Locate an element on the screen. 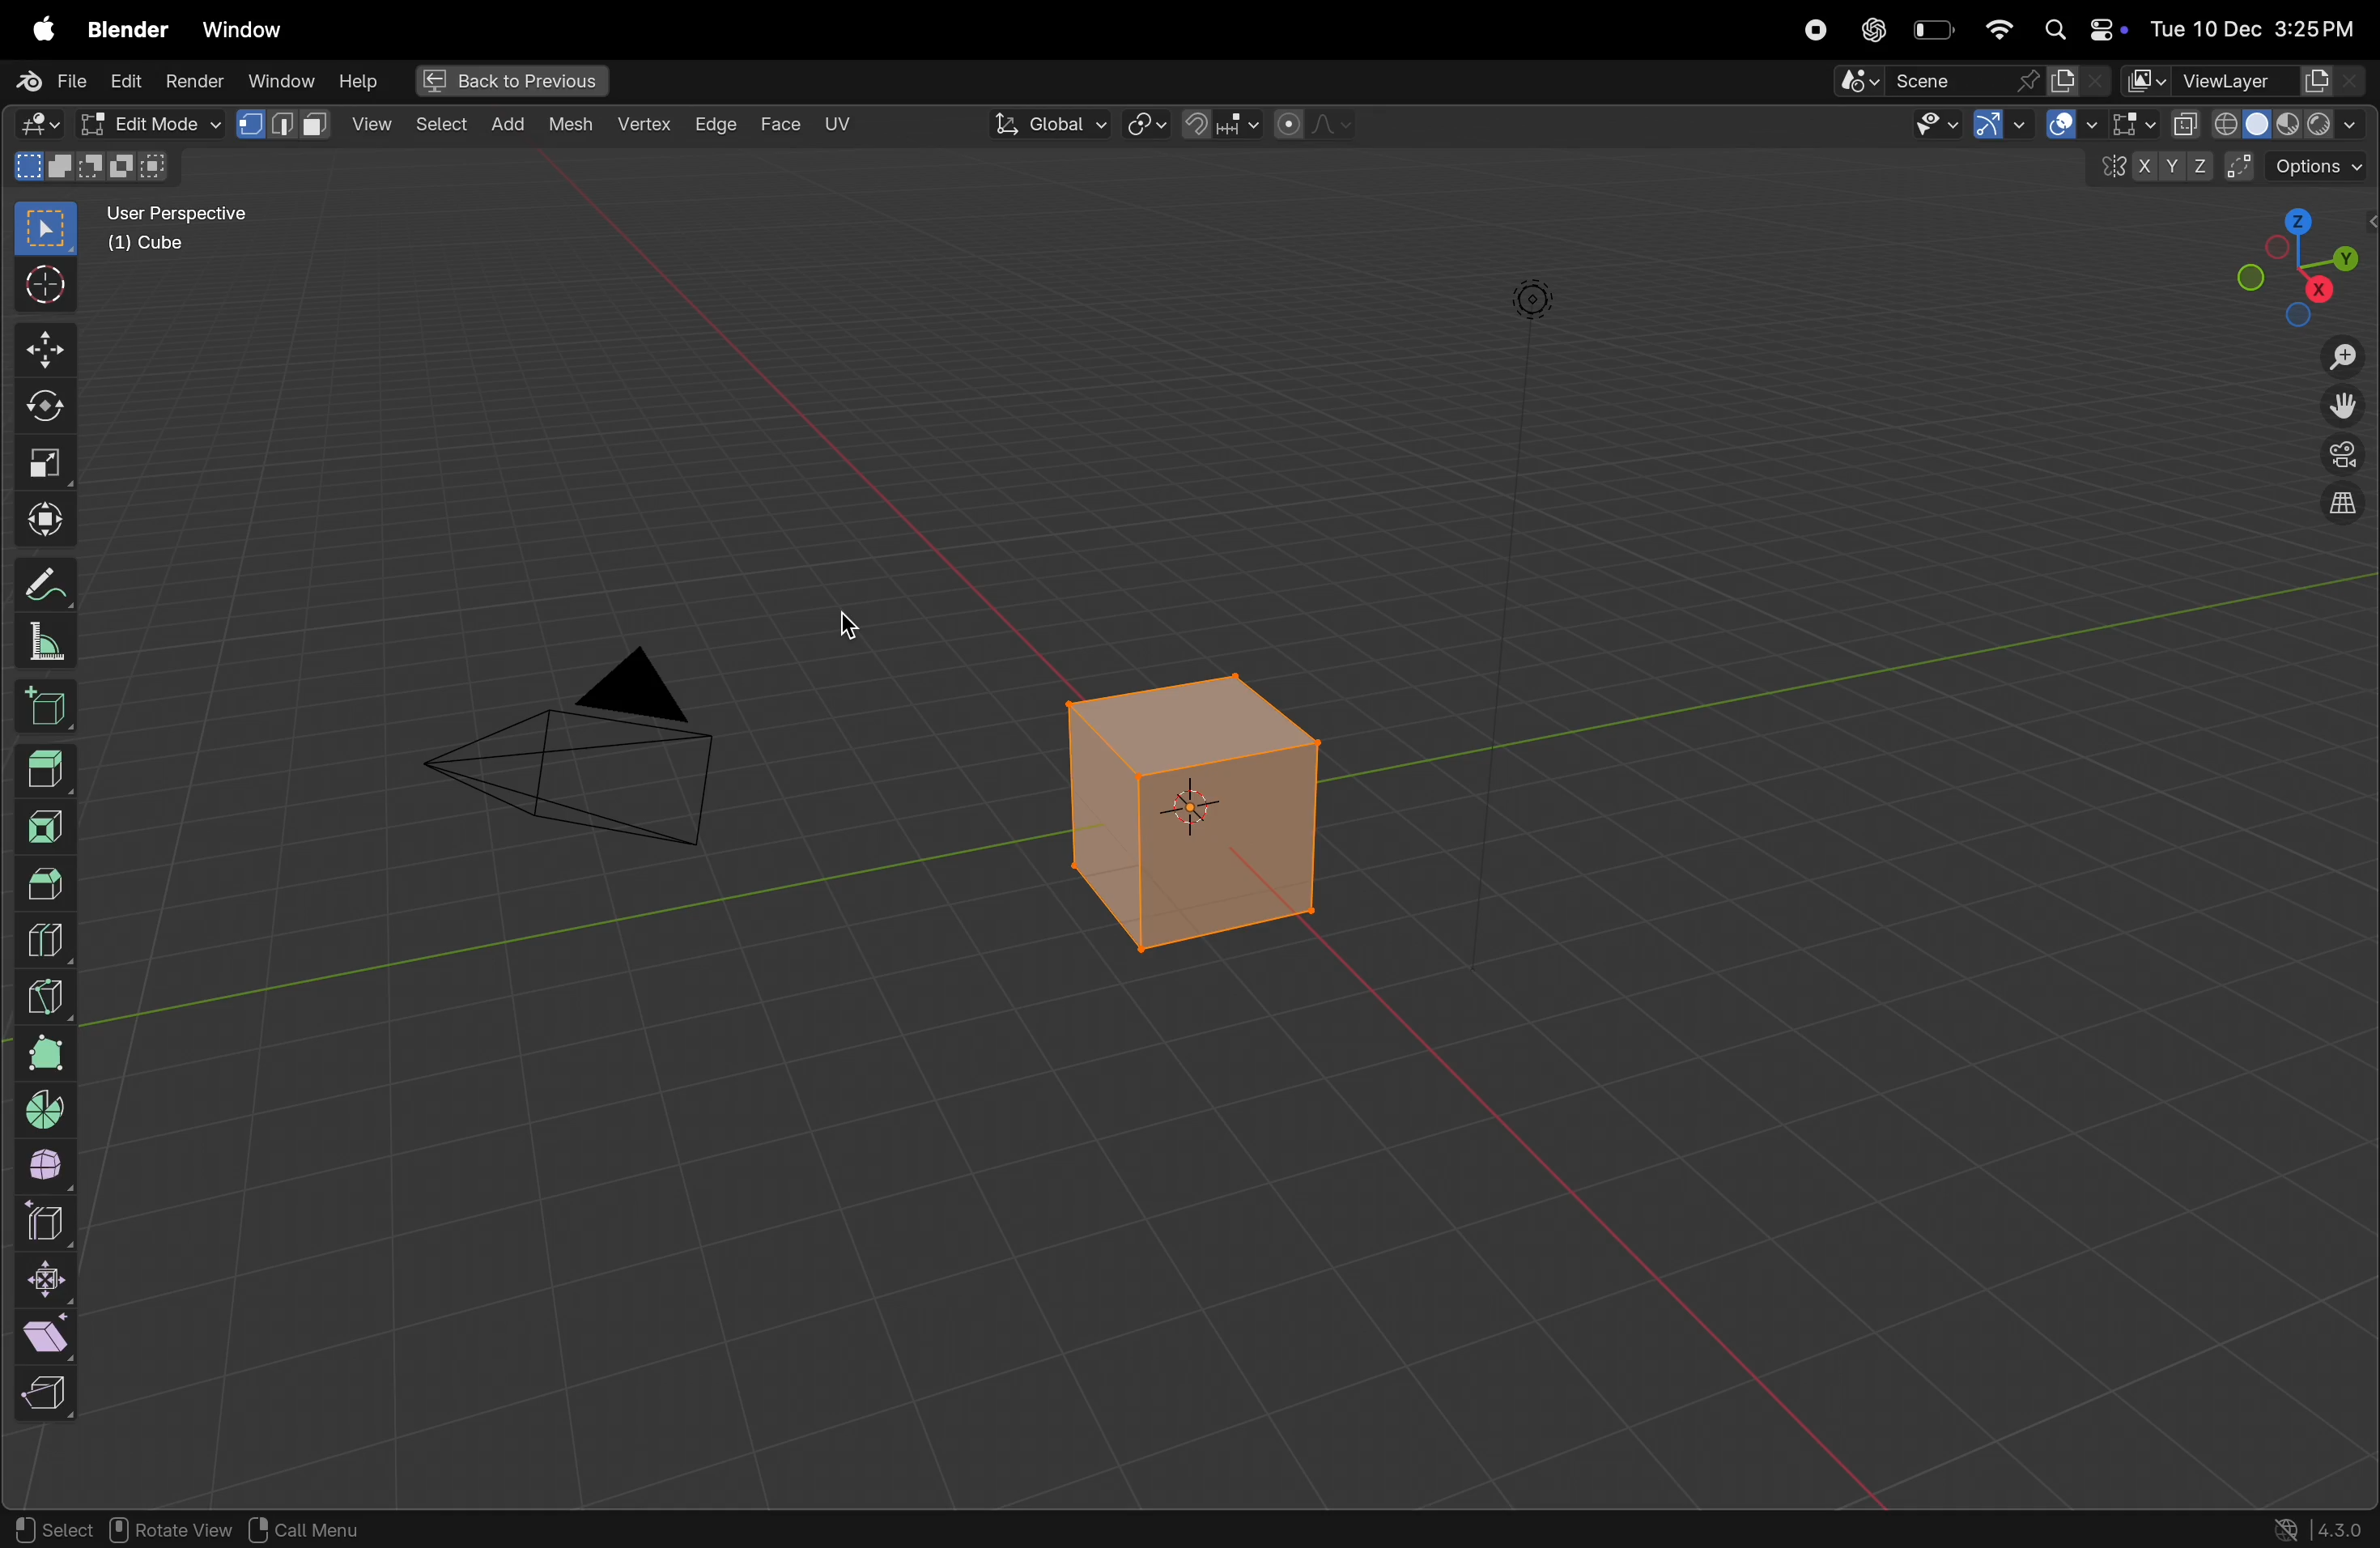 Image resolution: width=2380 pixels, height=1548 pixels. smooth edge is located at coordinates (50, 1169).